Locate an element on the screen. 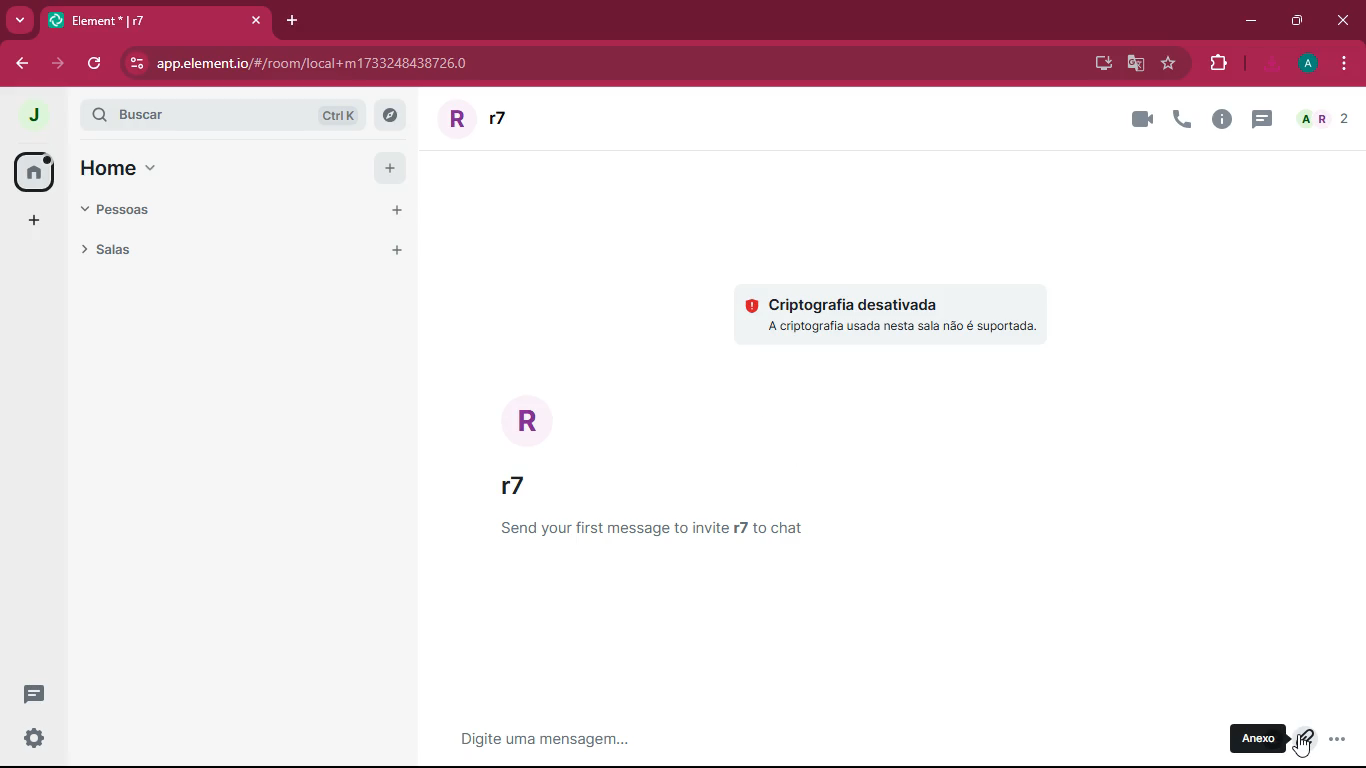  rooms is located at coordinates (215, 248).